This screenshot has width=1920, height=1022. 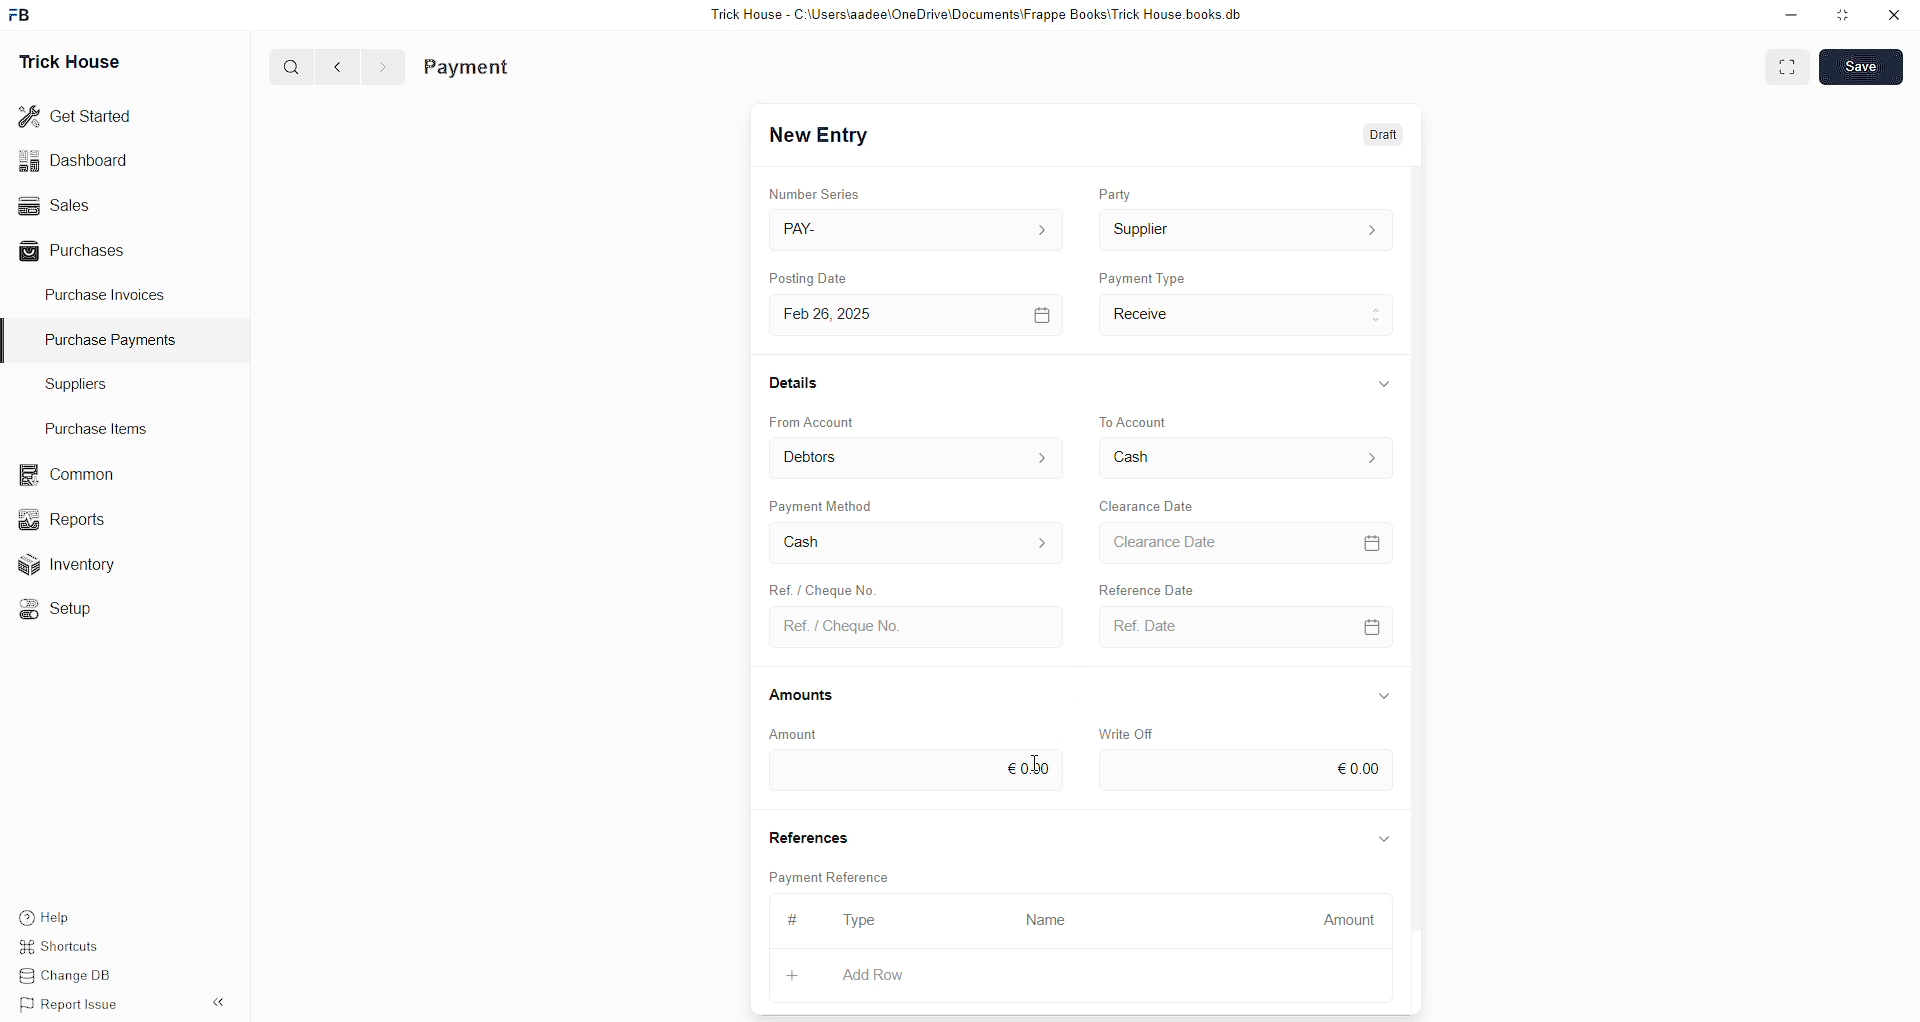 What do you see at coordinates (77, 160) in the screenshot?
I see `Dashboard` at bounding box center [77, 160].